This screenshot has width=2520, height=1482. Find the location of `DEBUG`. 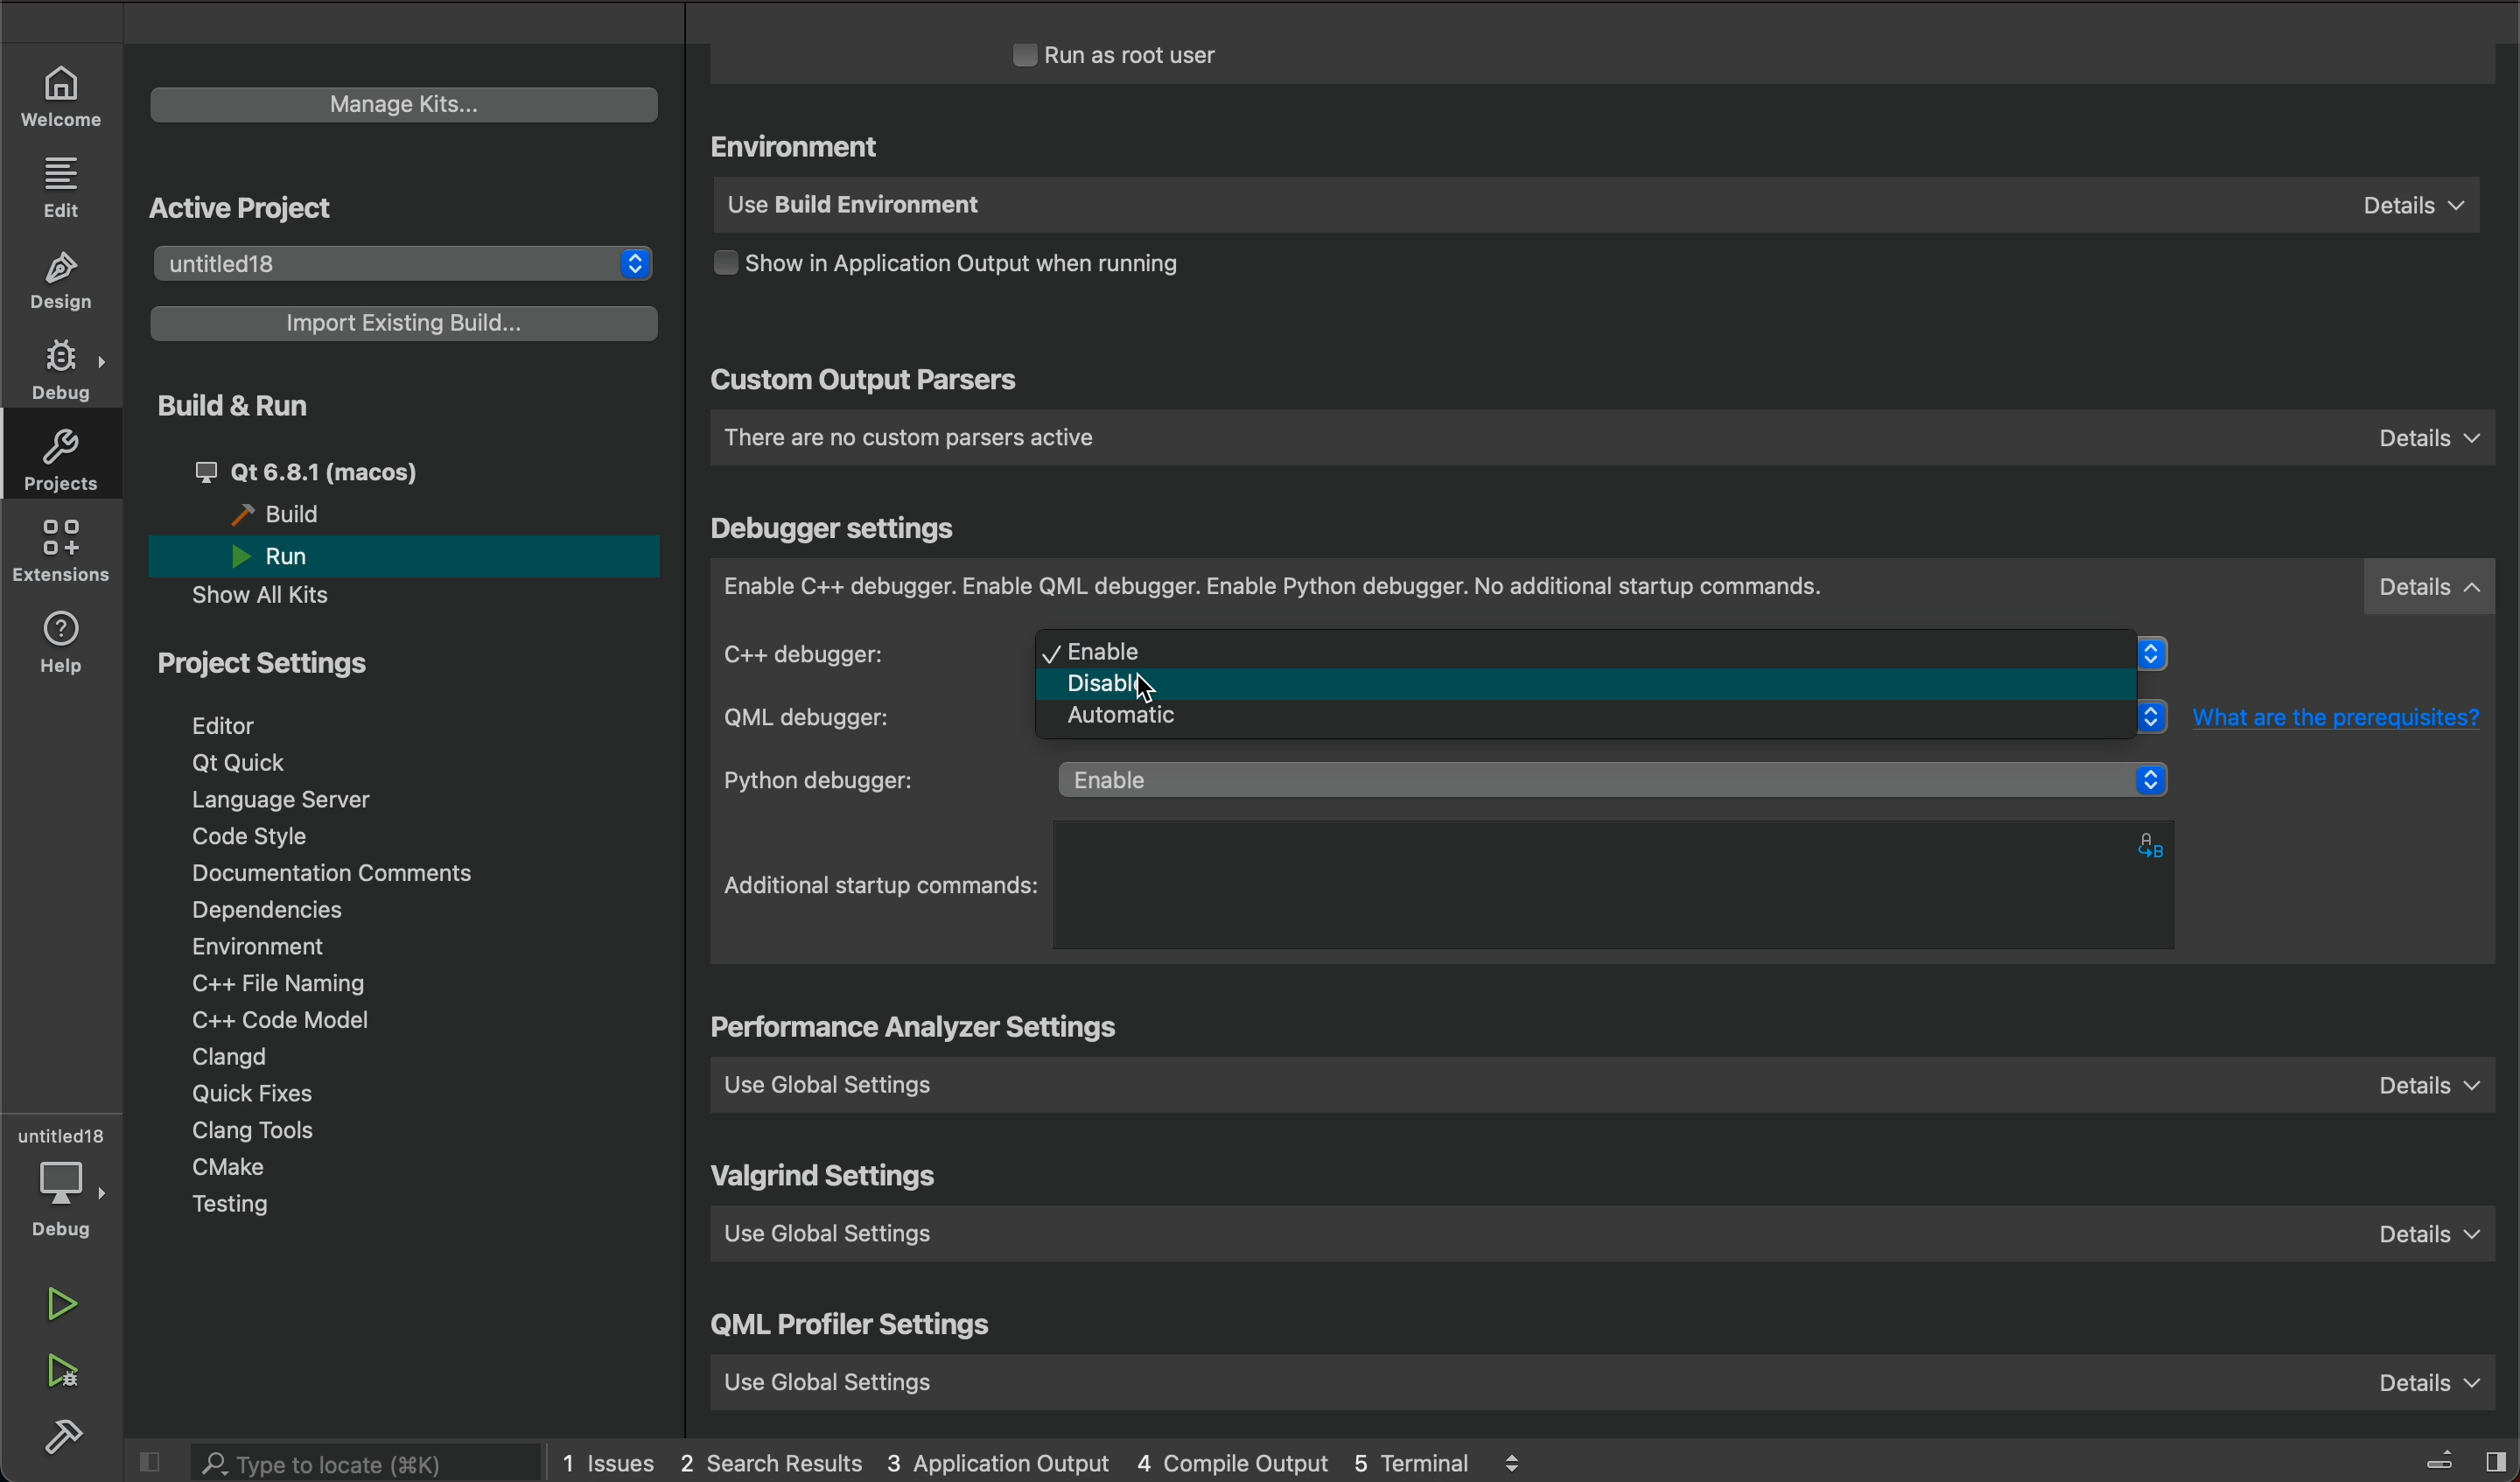

DEBUG is located at coordinates (65, 372).